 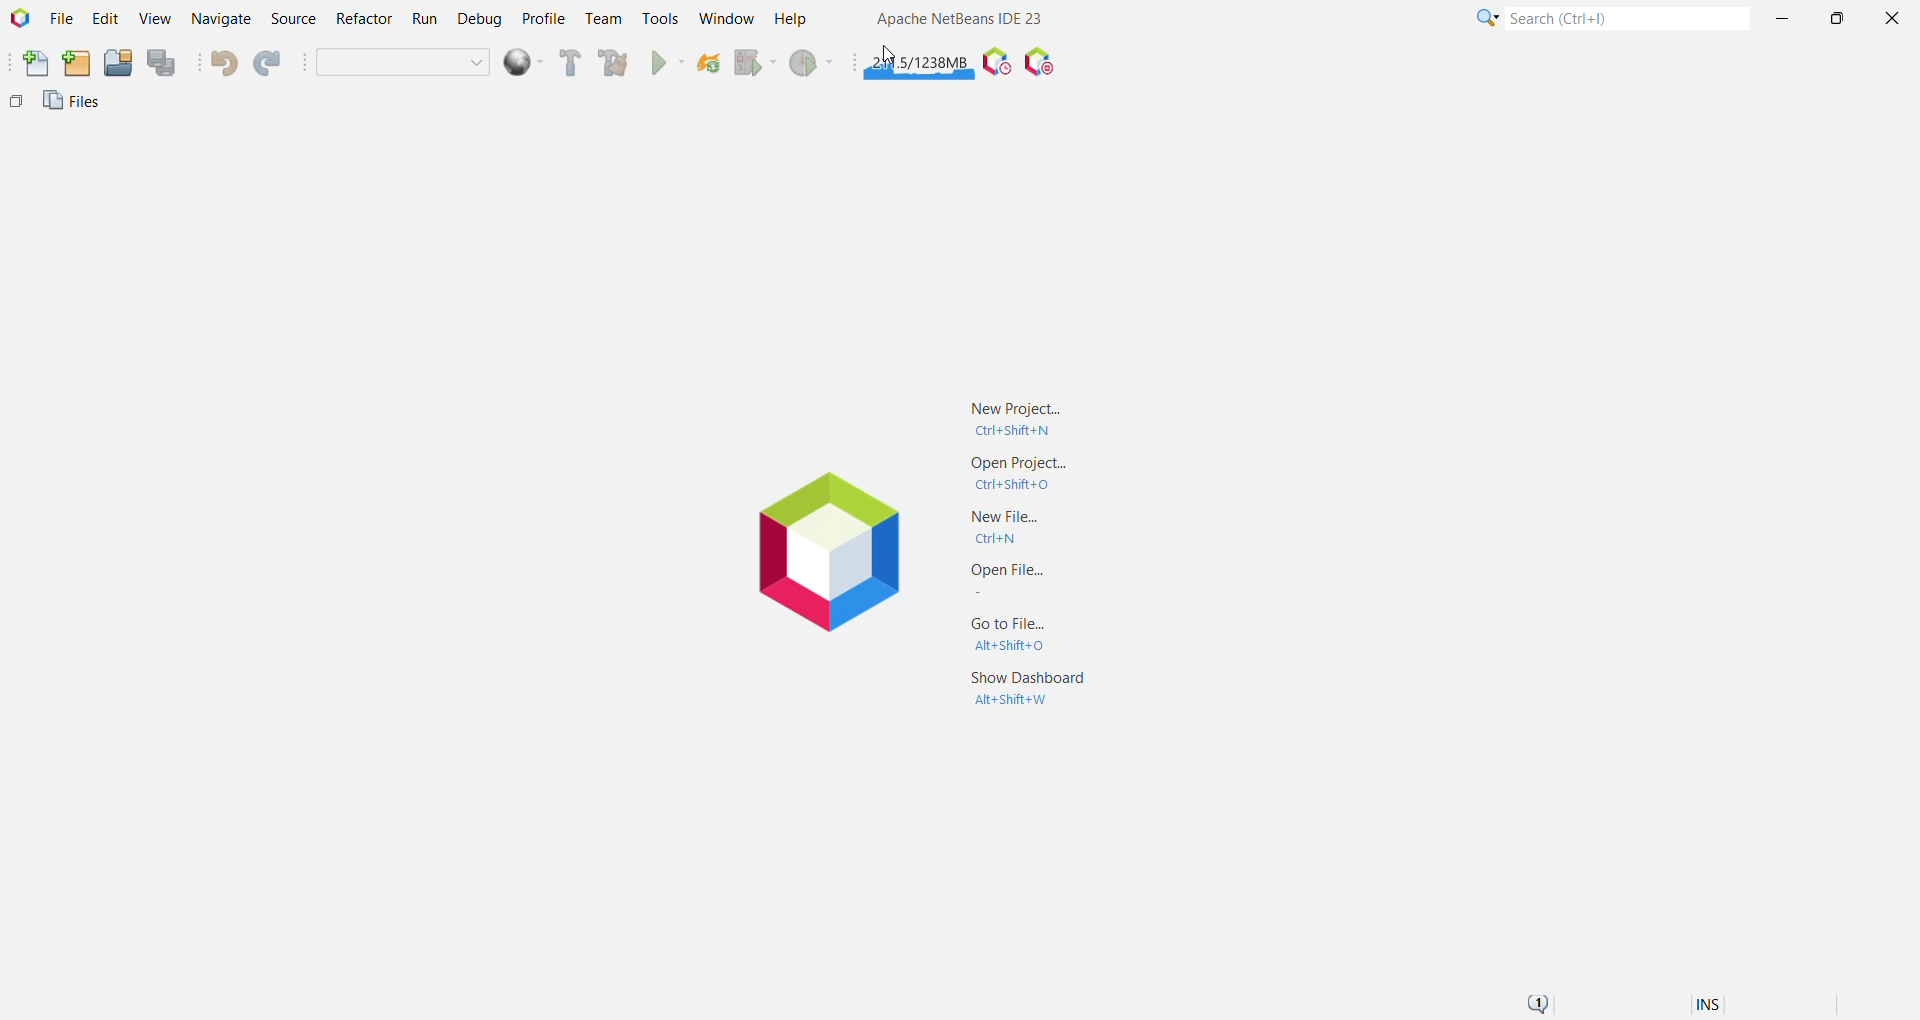 I want to click on Team, so click(x=602, y=19).